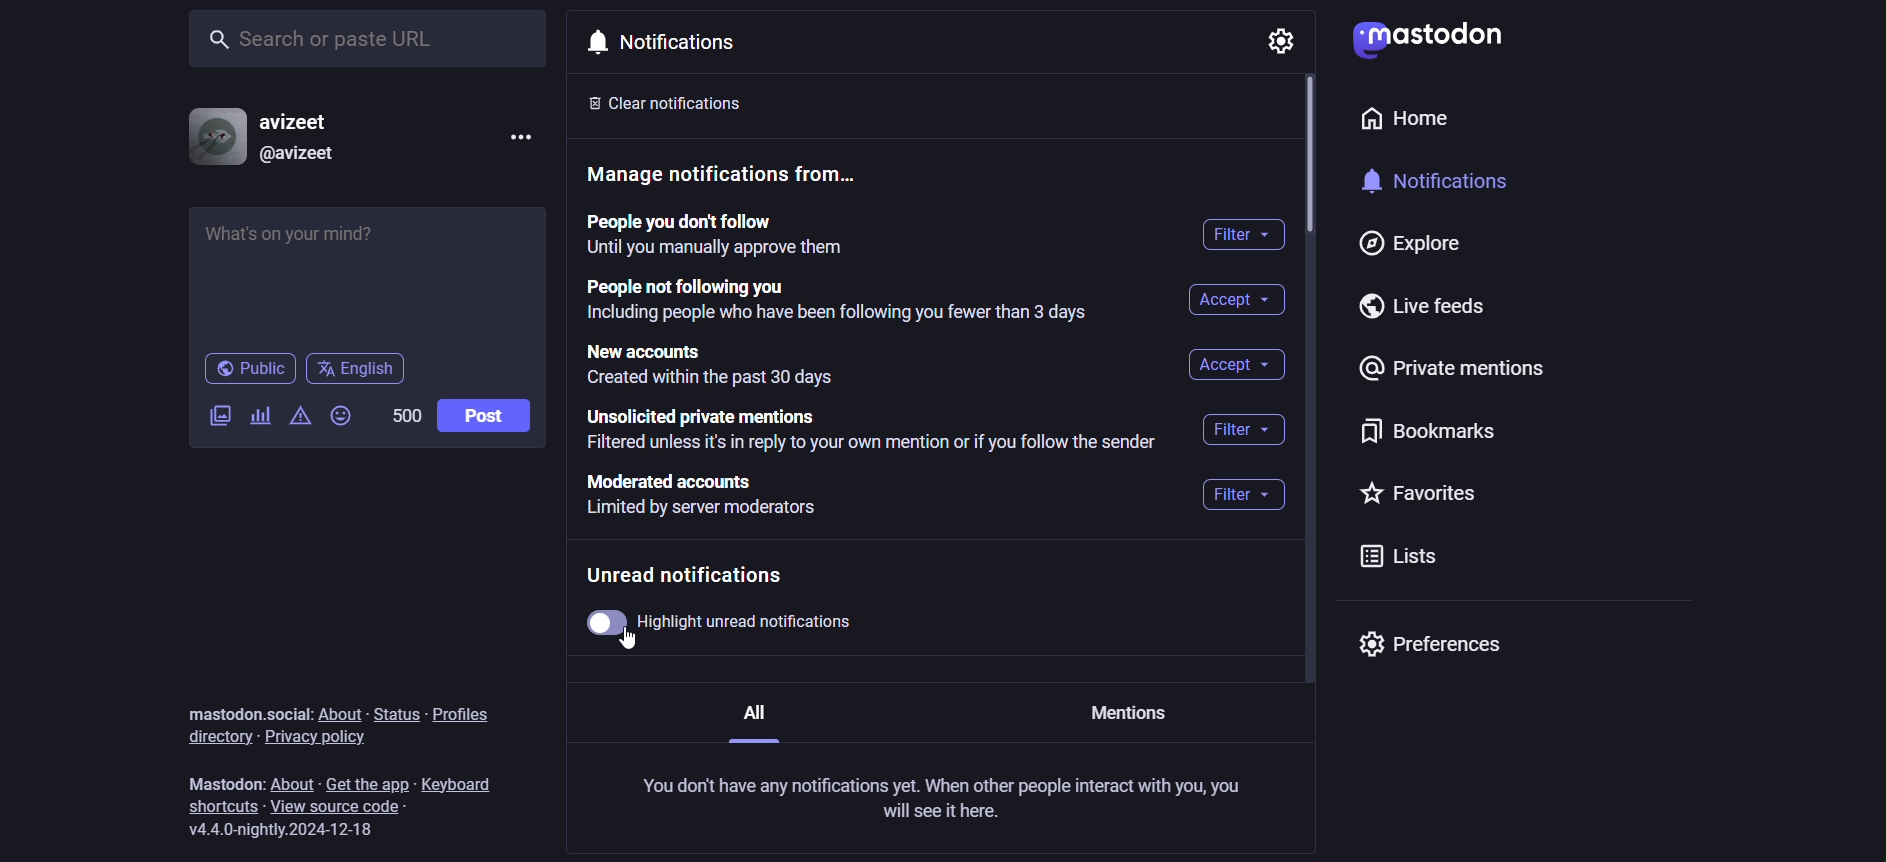 The width and height of the screenshot is (1886, 862). I want to click on new accounts created within the past 30 days, so click(748, 363).